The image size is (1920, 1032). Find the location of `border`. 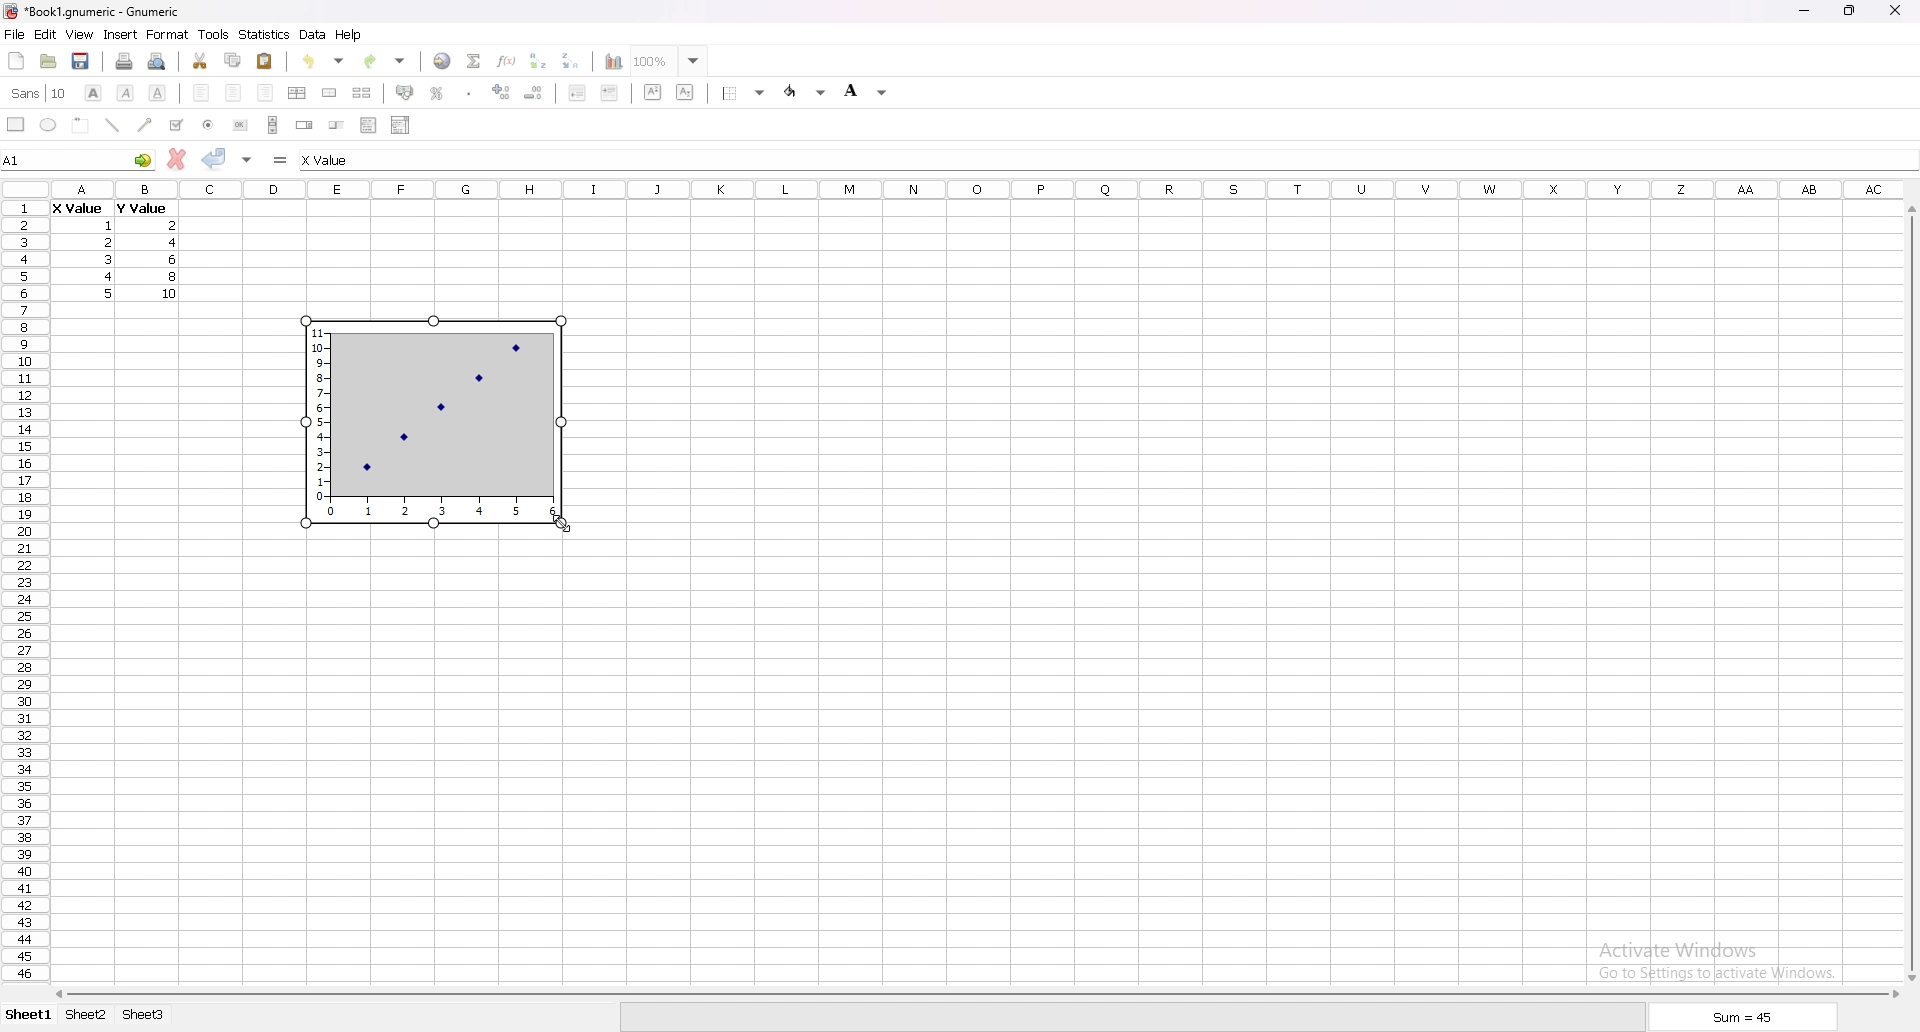

border is located at coordinates (746, 92).